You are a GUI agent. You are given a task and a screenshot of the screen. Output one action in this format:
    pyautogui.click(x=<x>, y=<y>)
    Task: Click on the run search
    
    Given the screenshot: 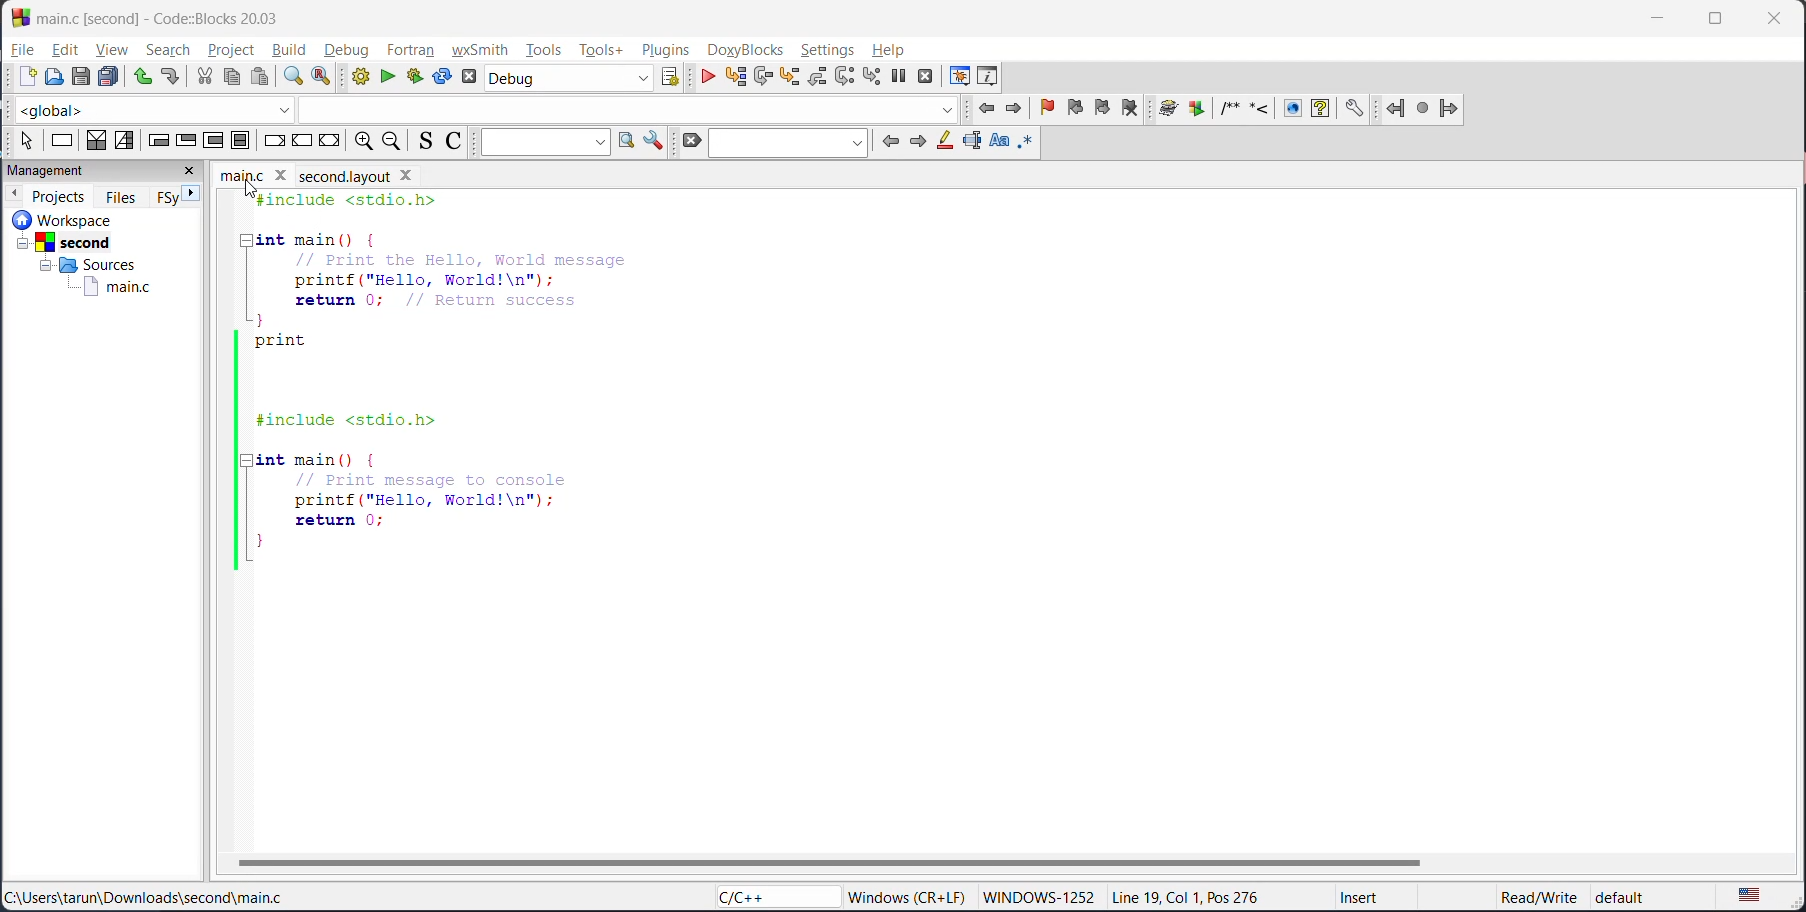 What is the action you would take?
    pyautogui.click(x=624, y=141)
    